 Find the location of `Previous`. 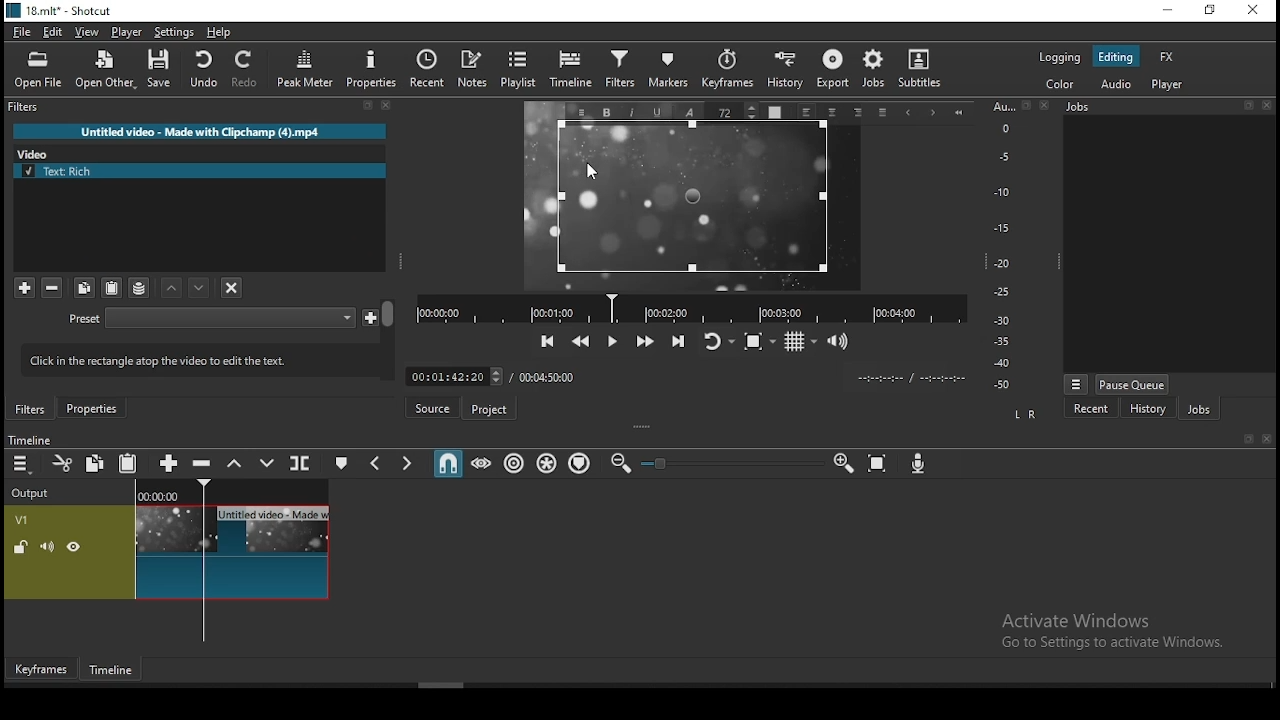

Previous is located at coordinates (907, 114).